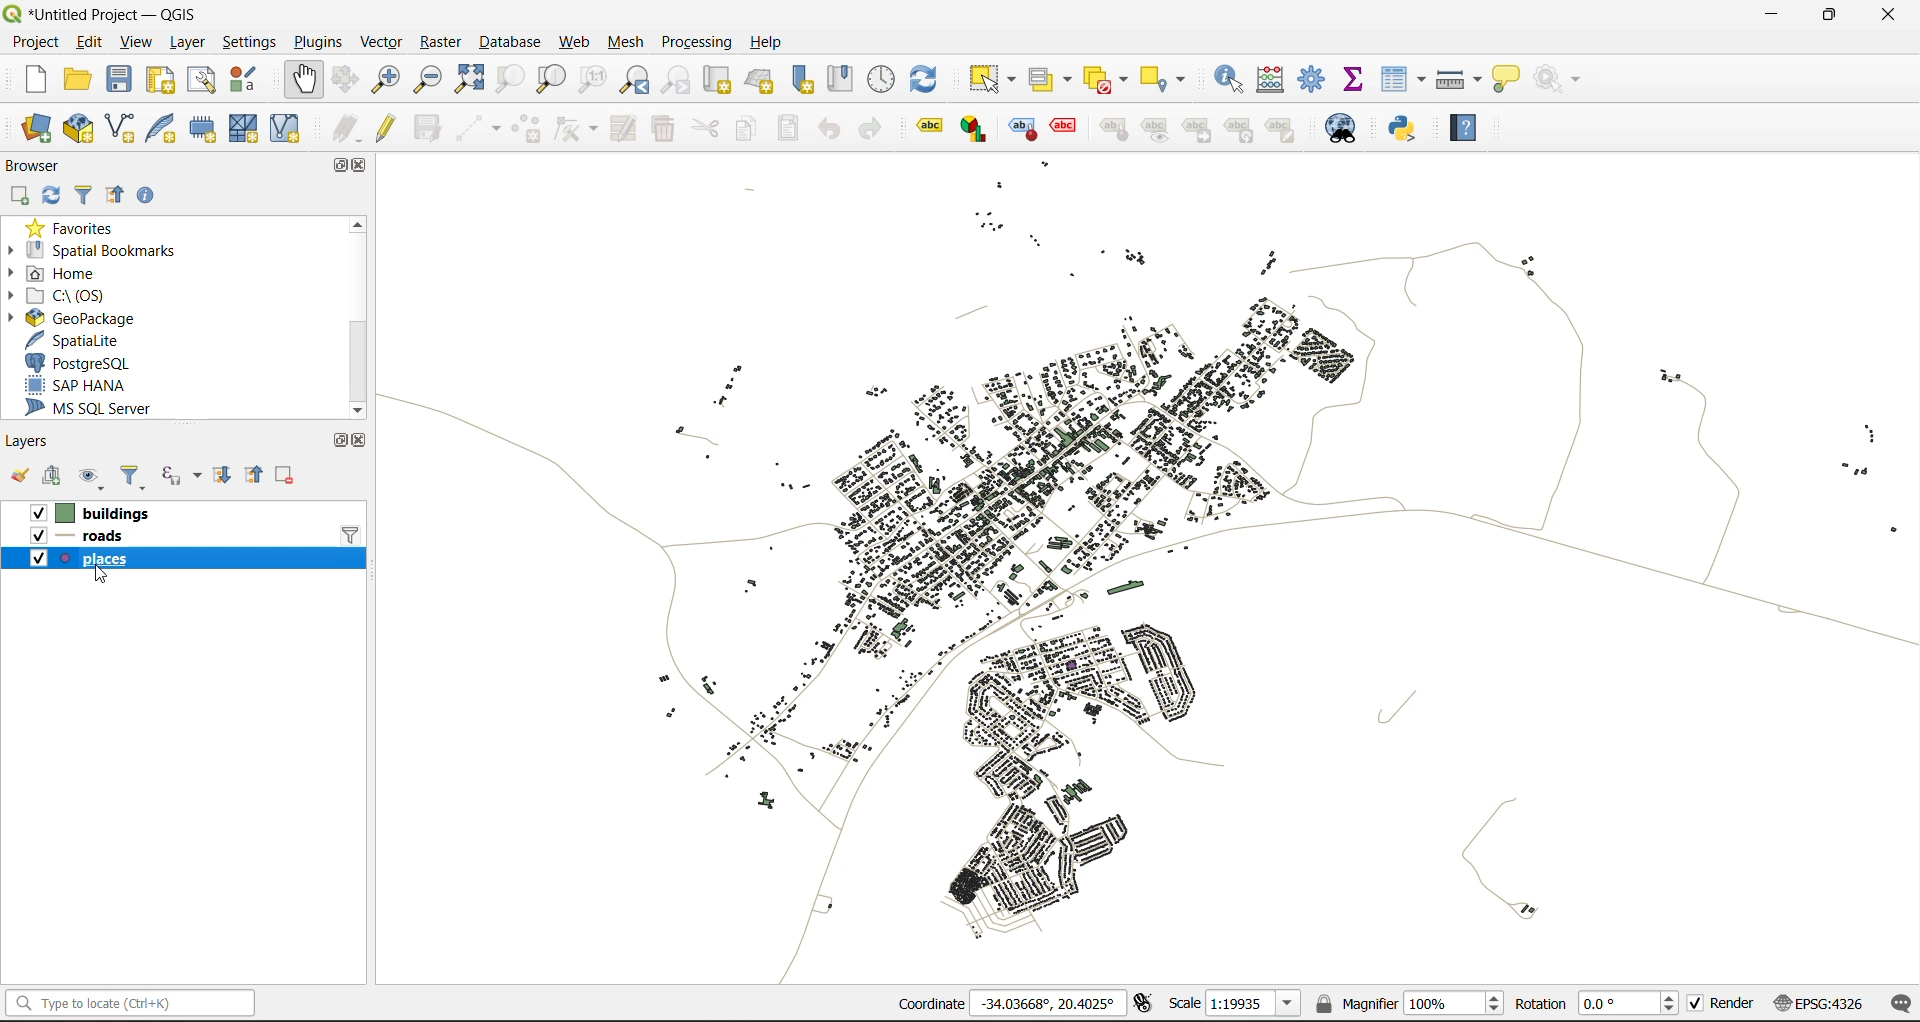  Describe the element at coordinates (23, 196) in the screenshot. I see `add` at that location.